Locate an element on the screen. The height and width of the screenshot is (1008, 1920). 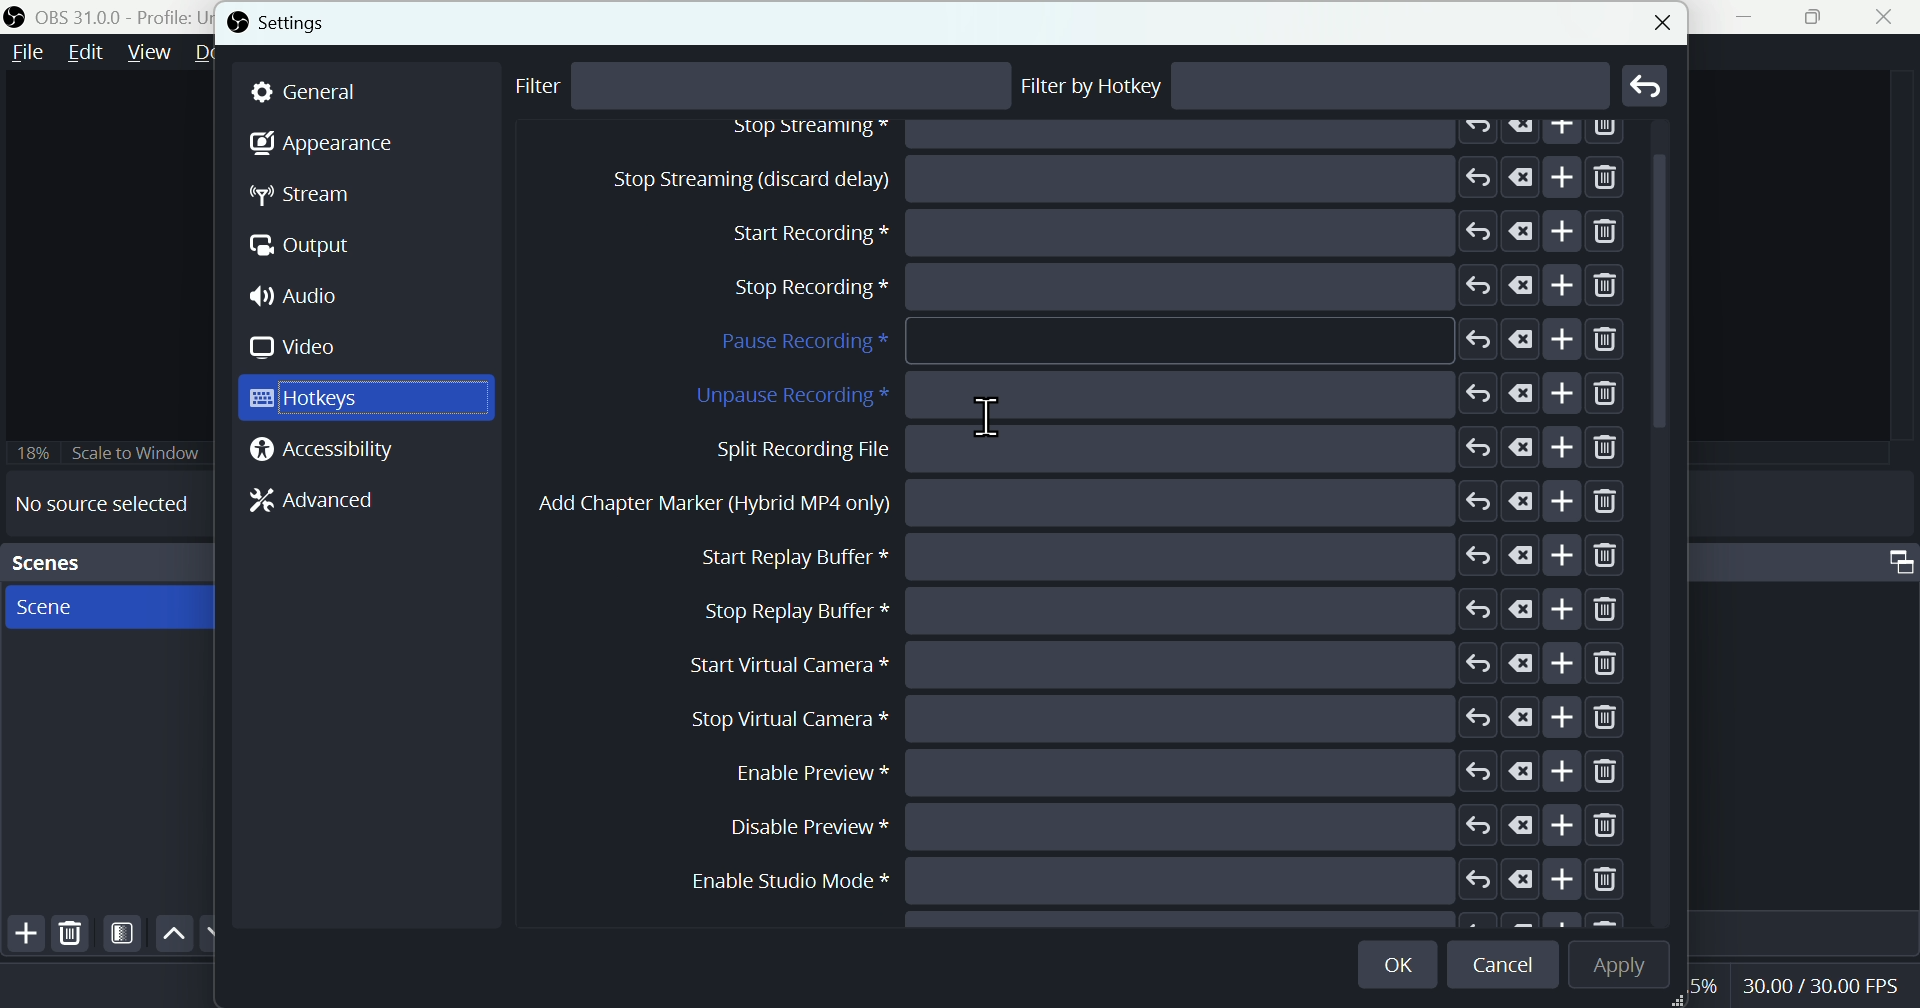
Advanced is located at coordinates (304, 505).